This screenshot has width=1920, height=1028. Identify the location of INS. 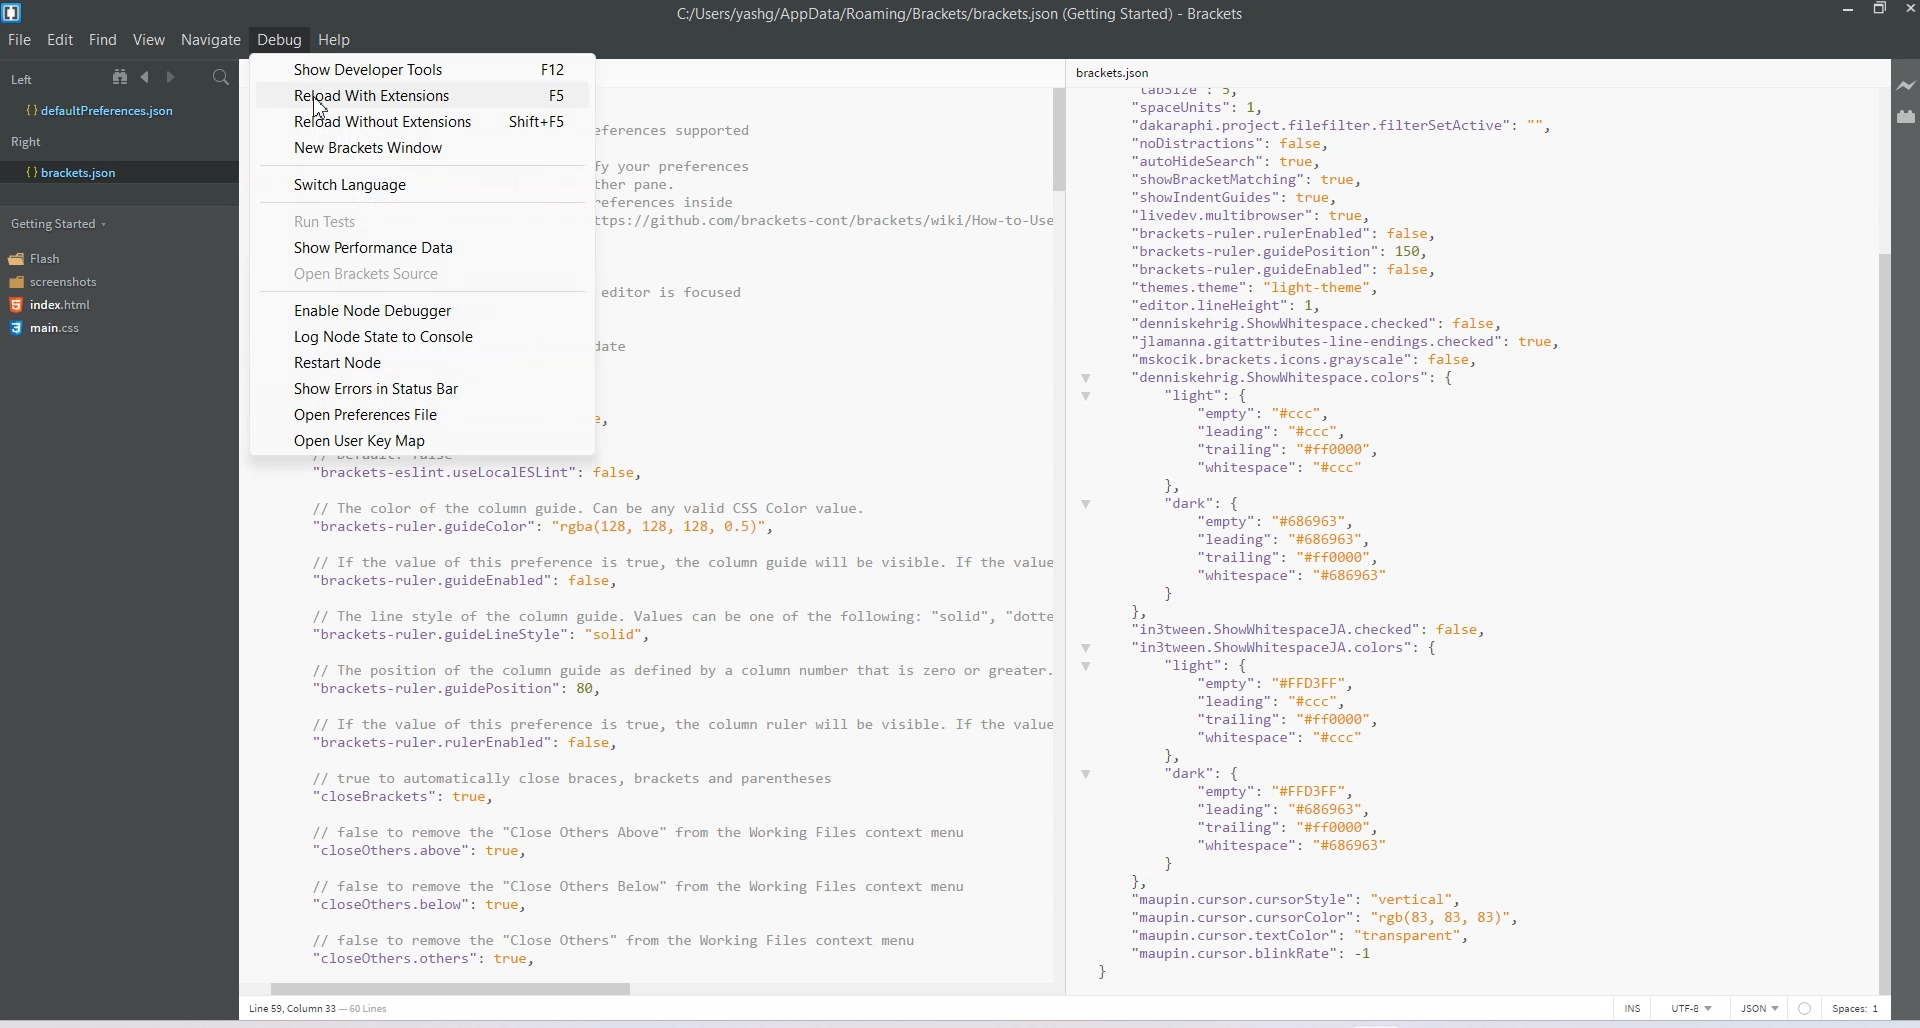
(1632, 1008).